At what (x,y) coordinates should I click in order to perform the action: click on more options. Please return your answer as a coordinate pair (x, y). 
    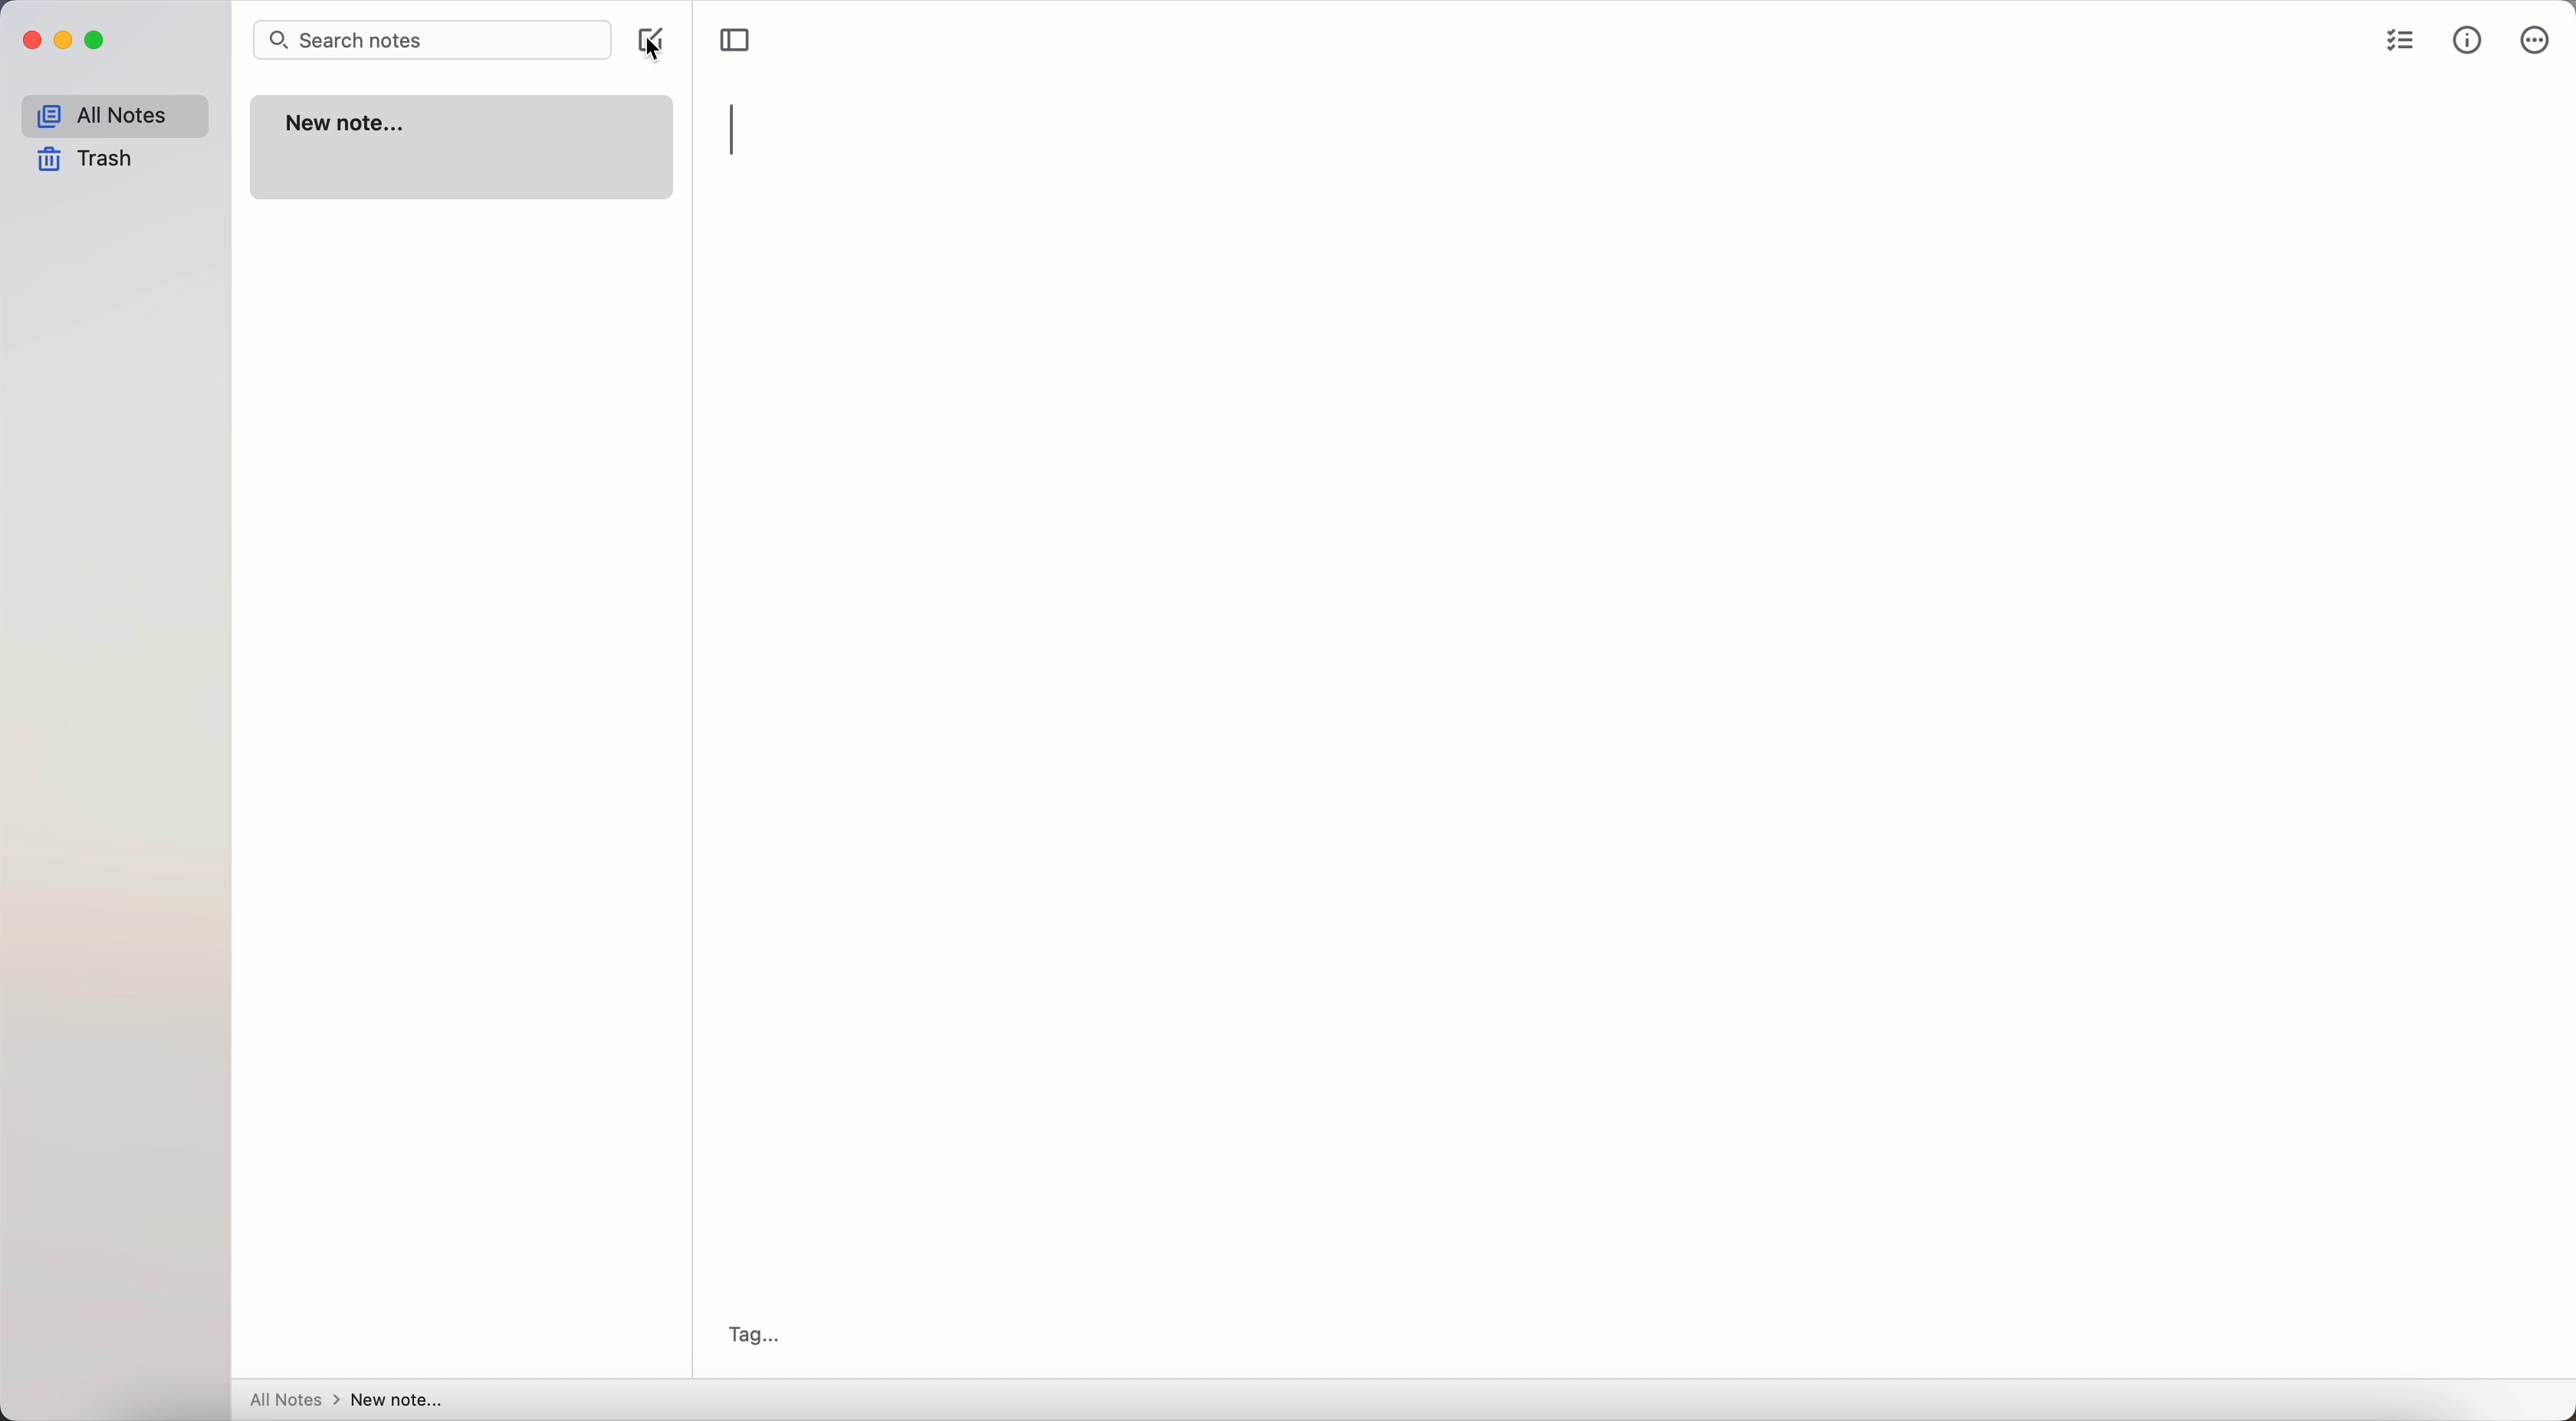
    Looking at the image, I should click on (2536, 41).